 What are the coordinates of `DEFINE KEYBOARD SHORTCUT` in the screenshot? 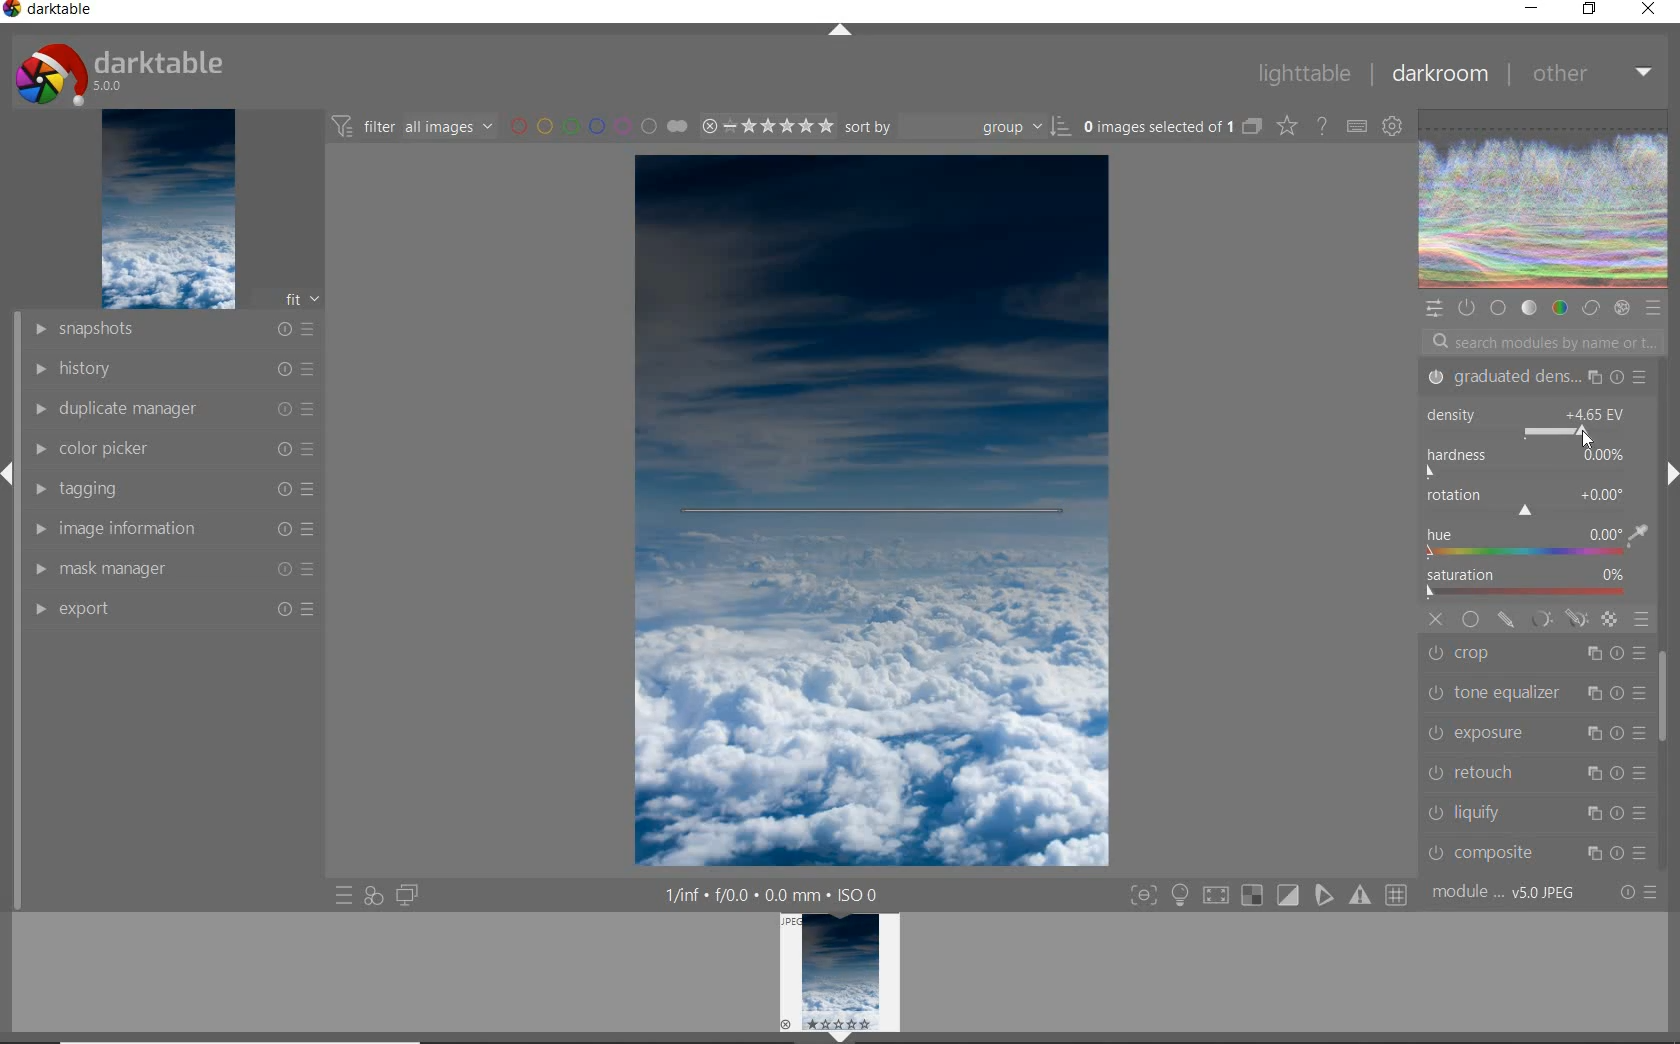 It's located at (1357, 128).